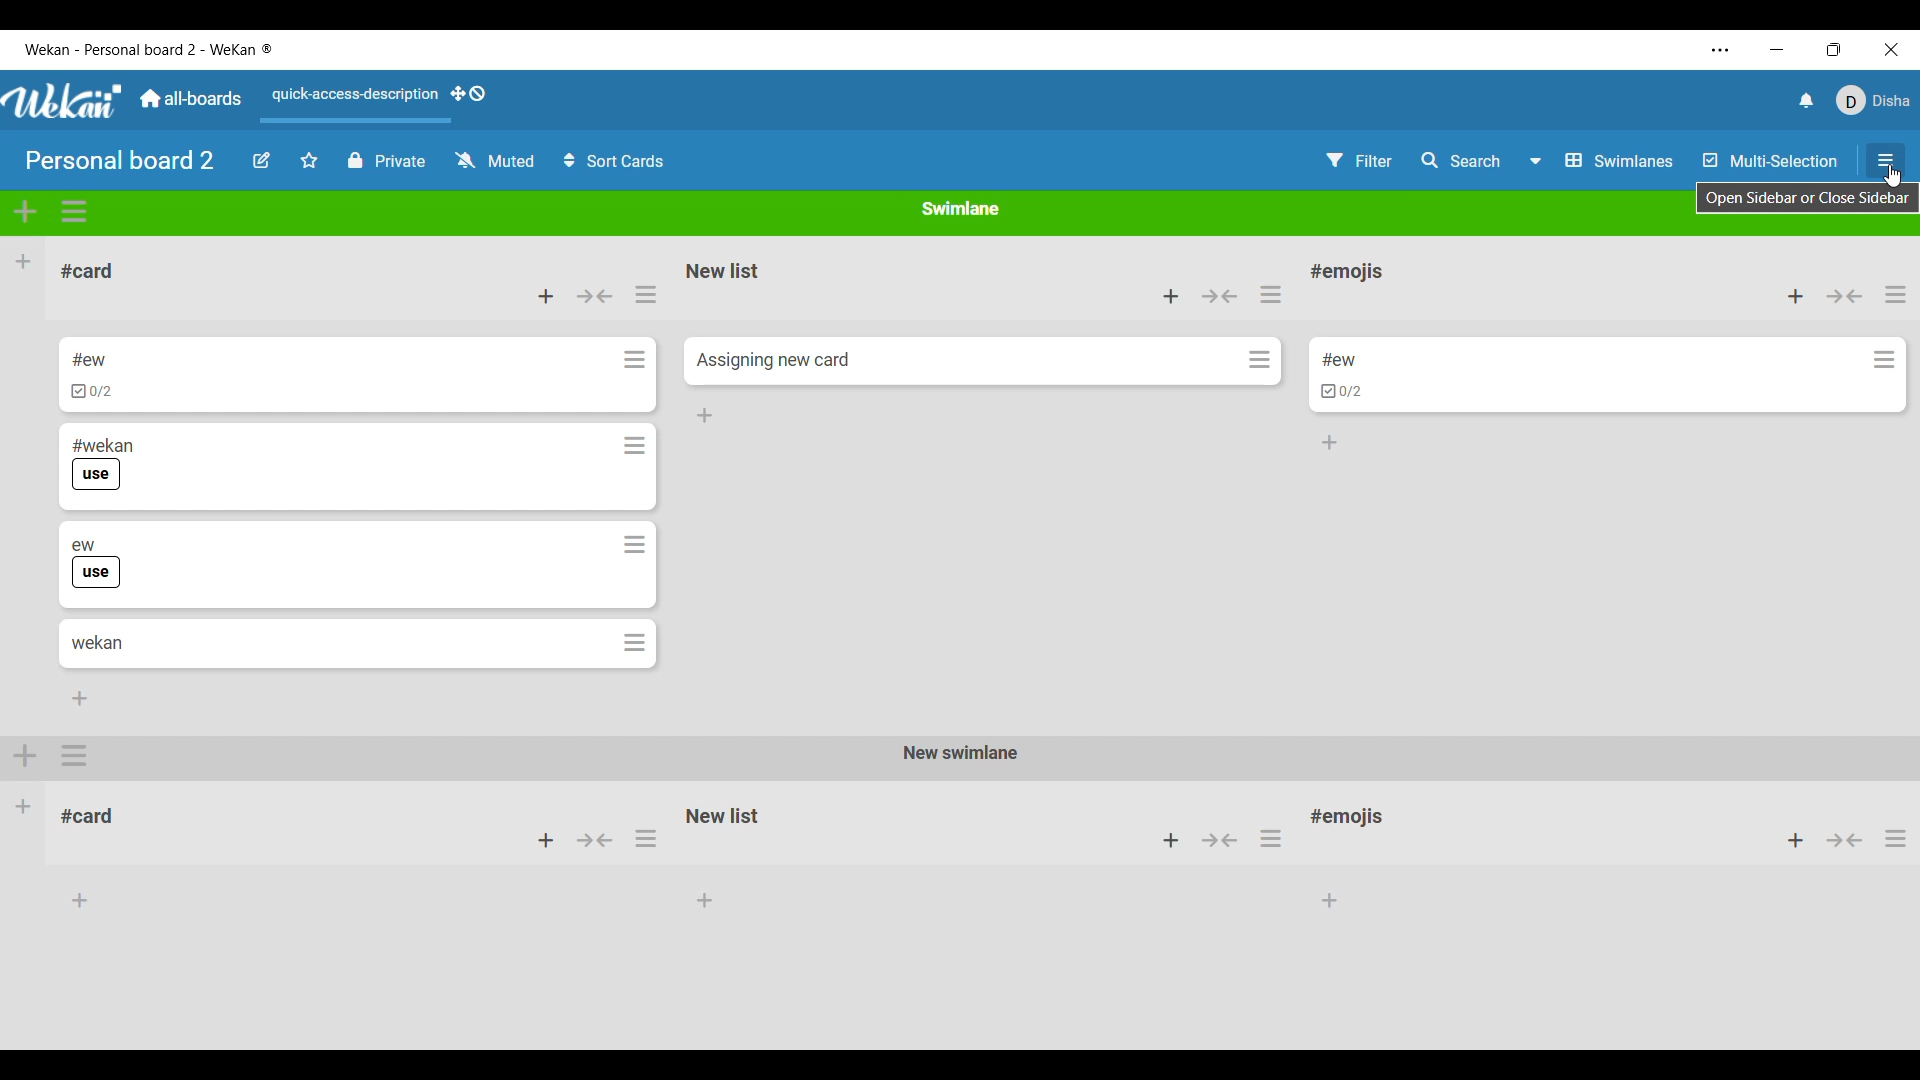 The image size is (1920, 1080). What do you see at coordinates (1796, 296) in the screenshot?
I see `Add card to top of list` at bounding box center [1796, 296].